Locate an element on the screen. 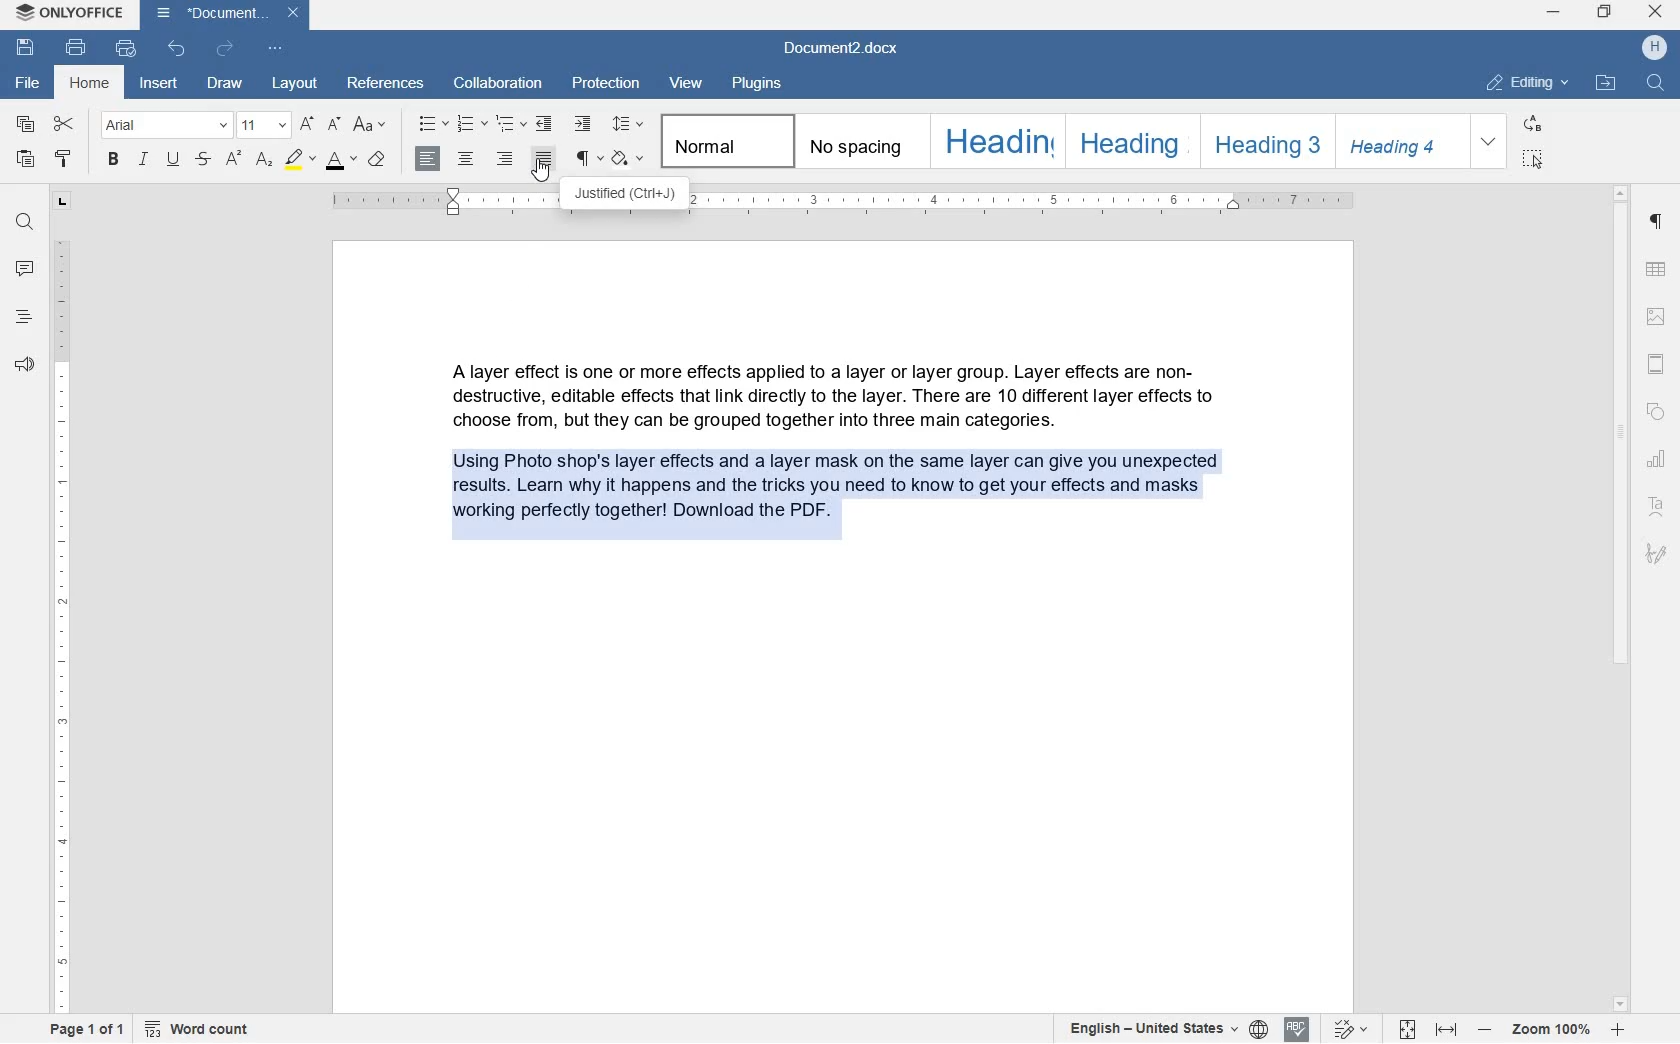 The width and height of the screenshot is (1680, 1044). HEADING  is located at coordinates (1128, 142).